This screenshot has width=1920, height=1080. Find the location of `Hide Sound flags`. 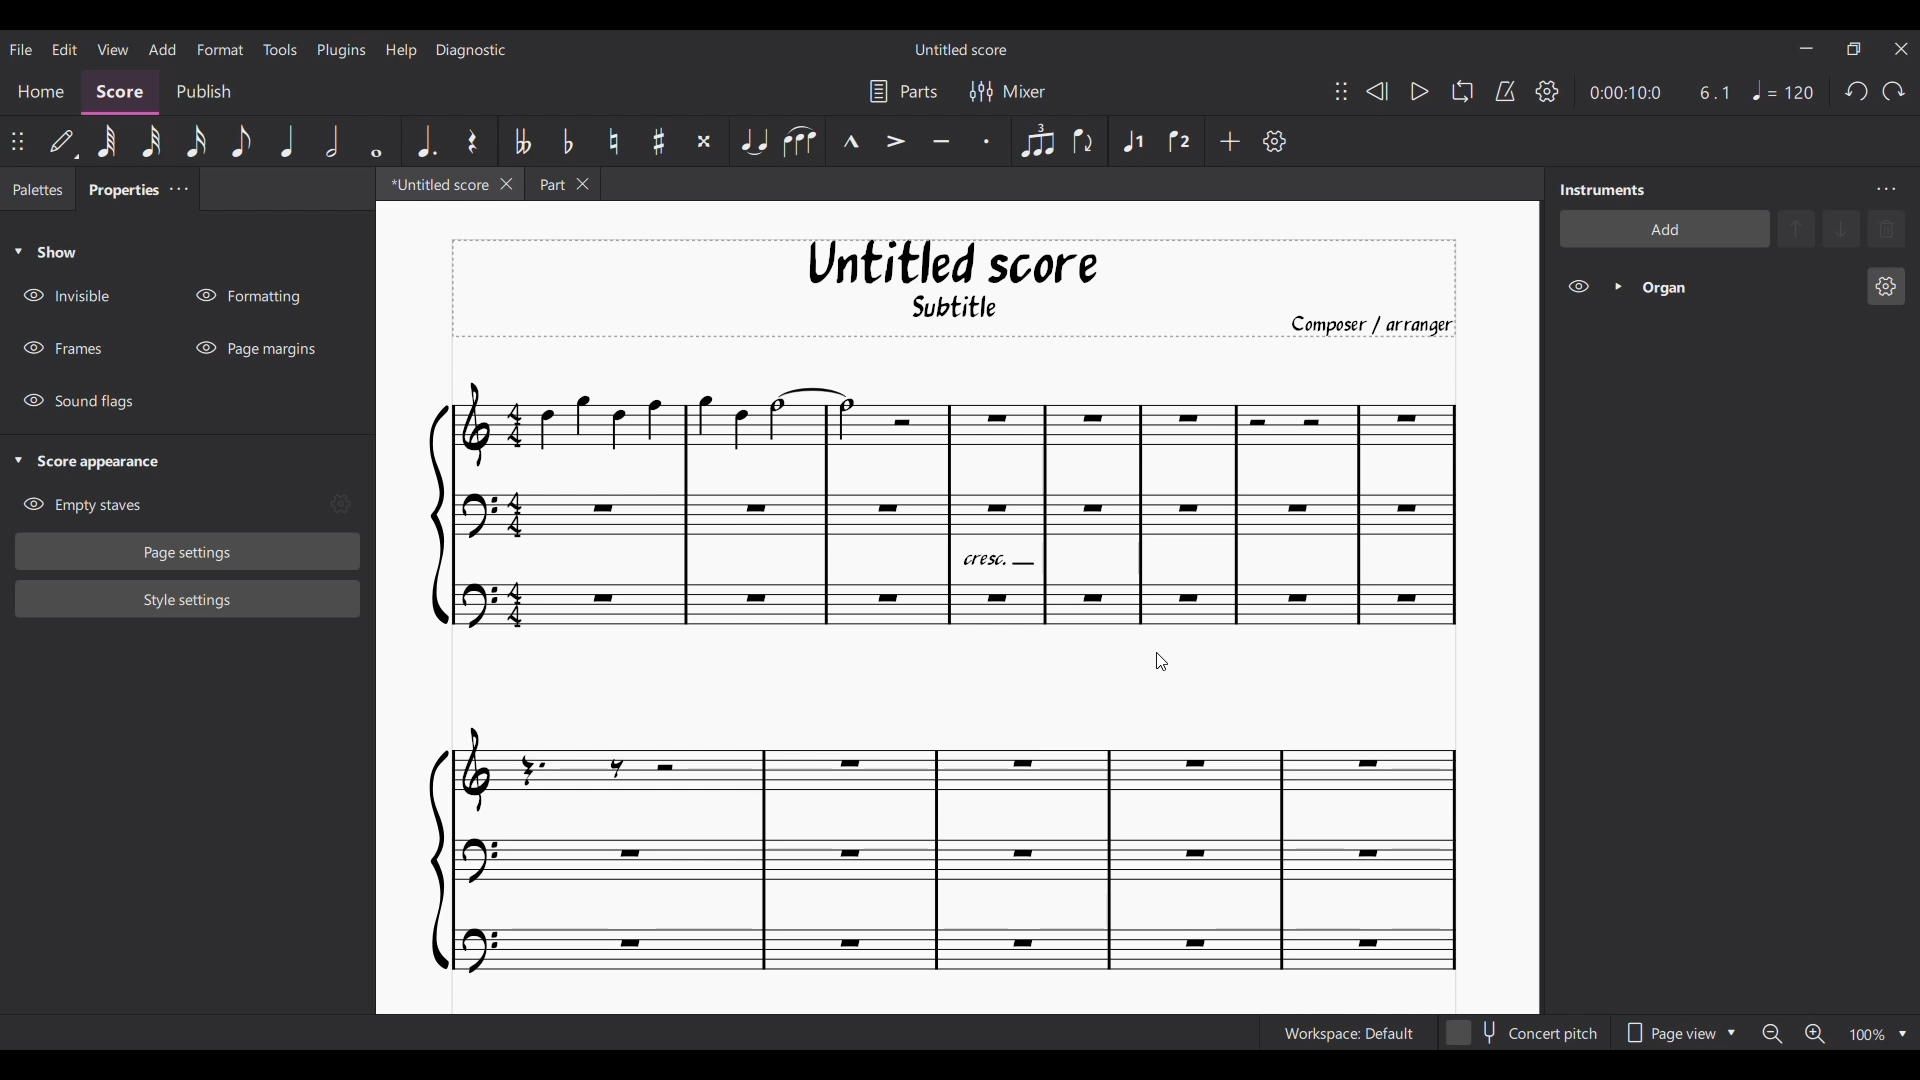

Hide Sound flags is located at coordinates (77, 402).